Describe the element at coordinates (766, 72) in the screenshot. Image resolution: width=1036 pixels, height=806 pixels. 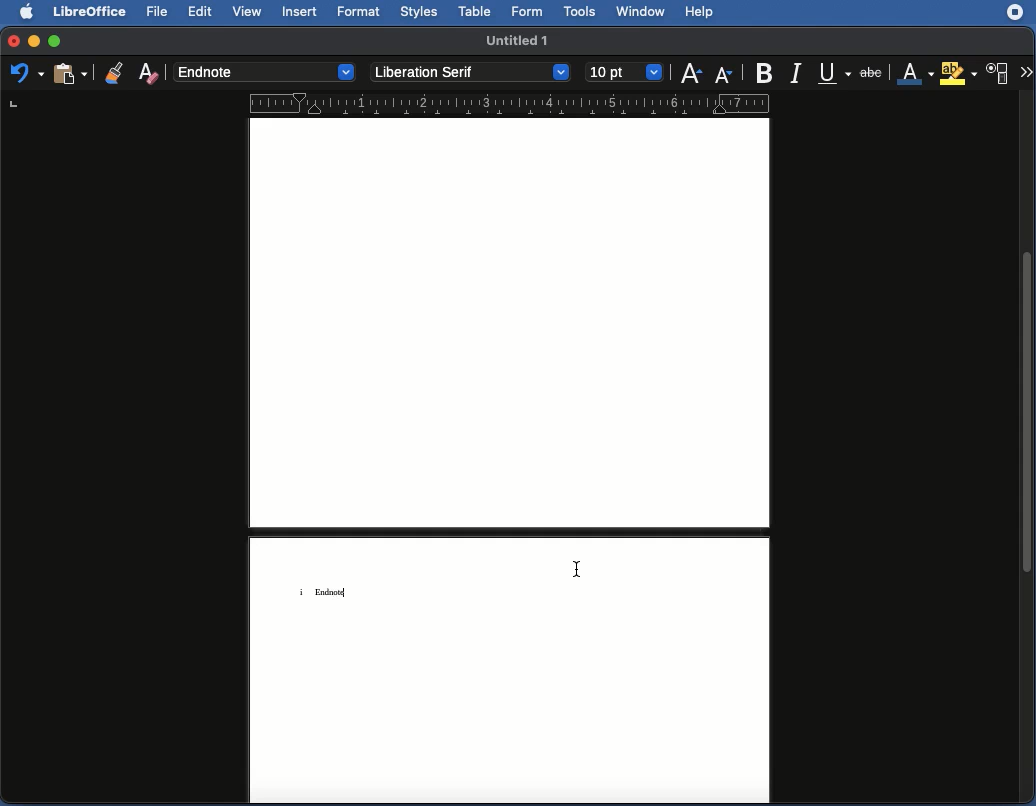
I see `Bold` at that location.